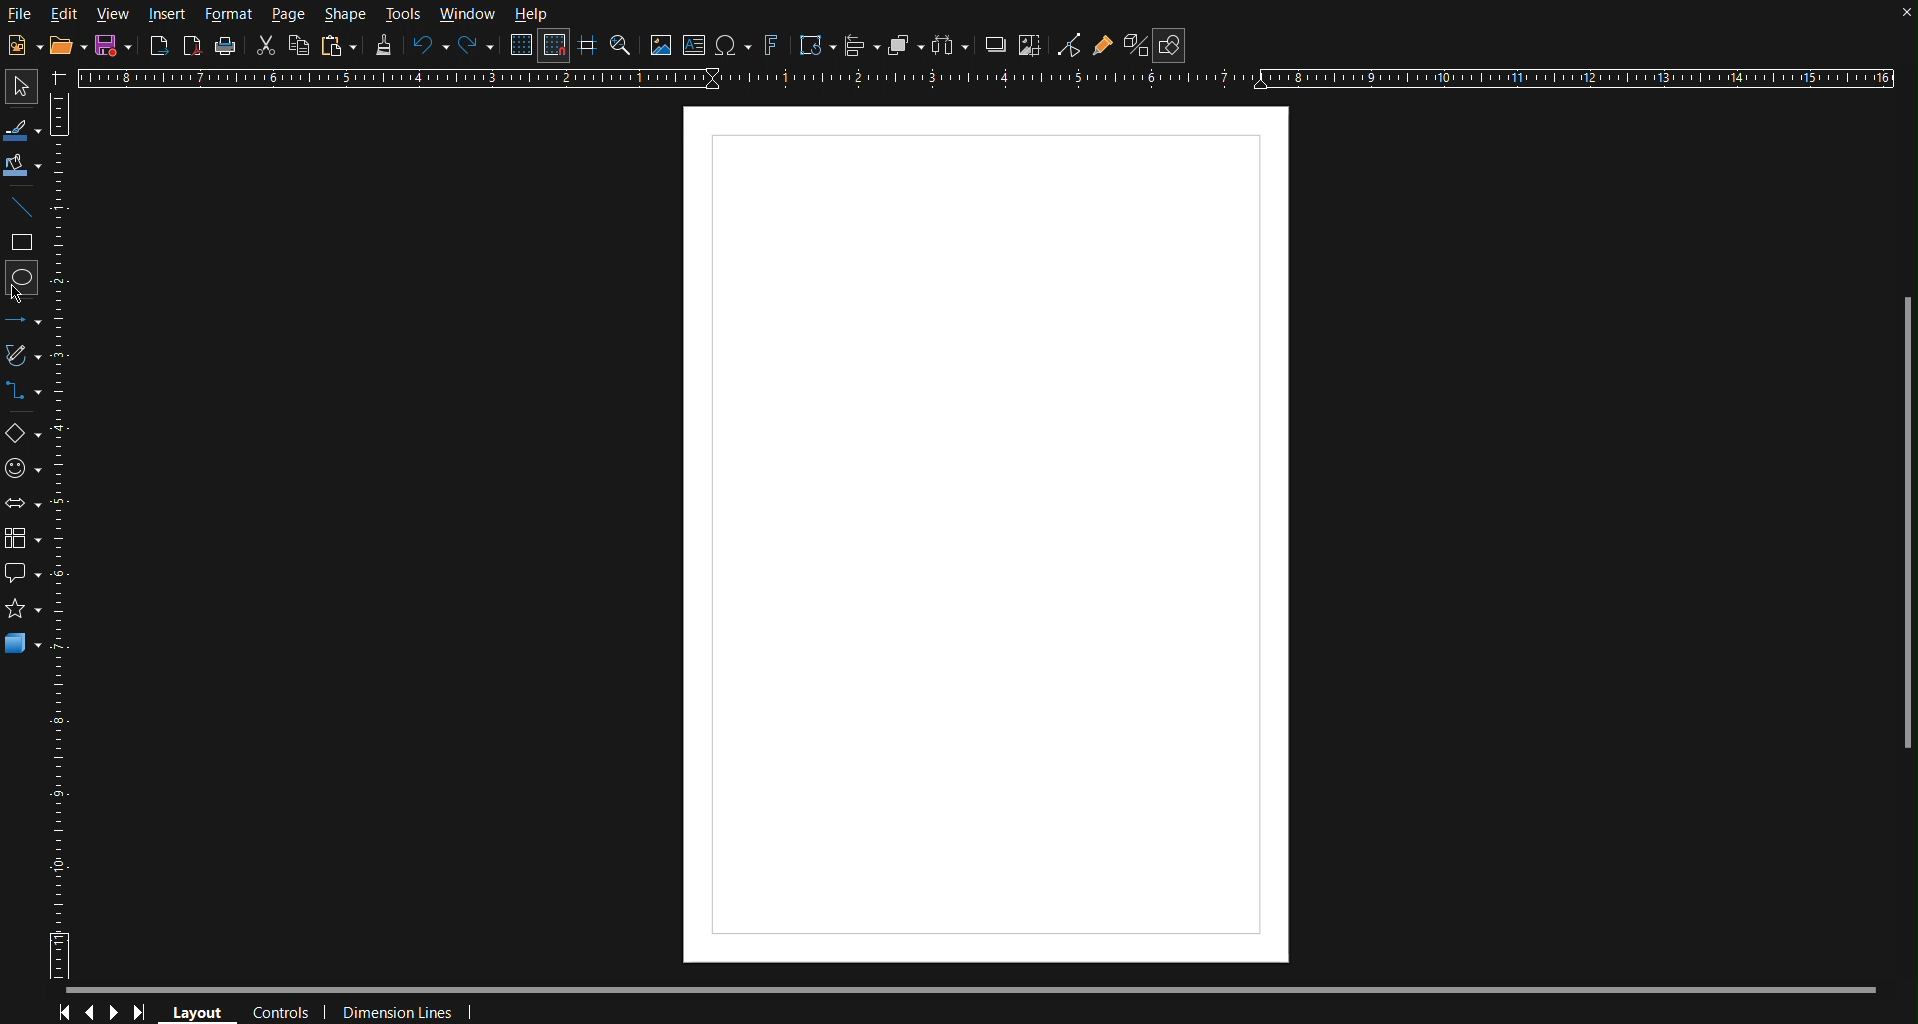 This screenshot has width=1918, height=1024. Describe the element at coordinates (22, 17) in the screenshot. I see `File` at that location.